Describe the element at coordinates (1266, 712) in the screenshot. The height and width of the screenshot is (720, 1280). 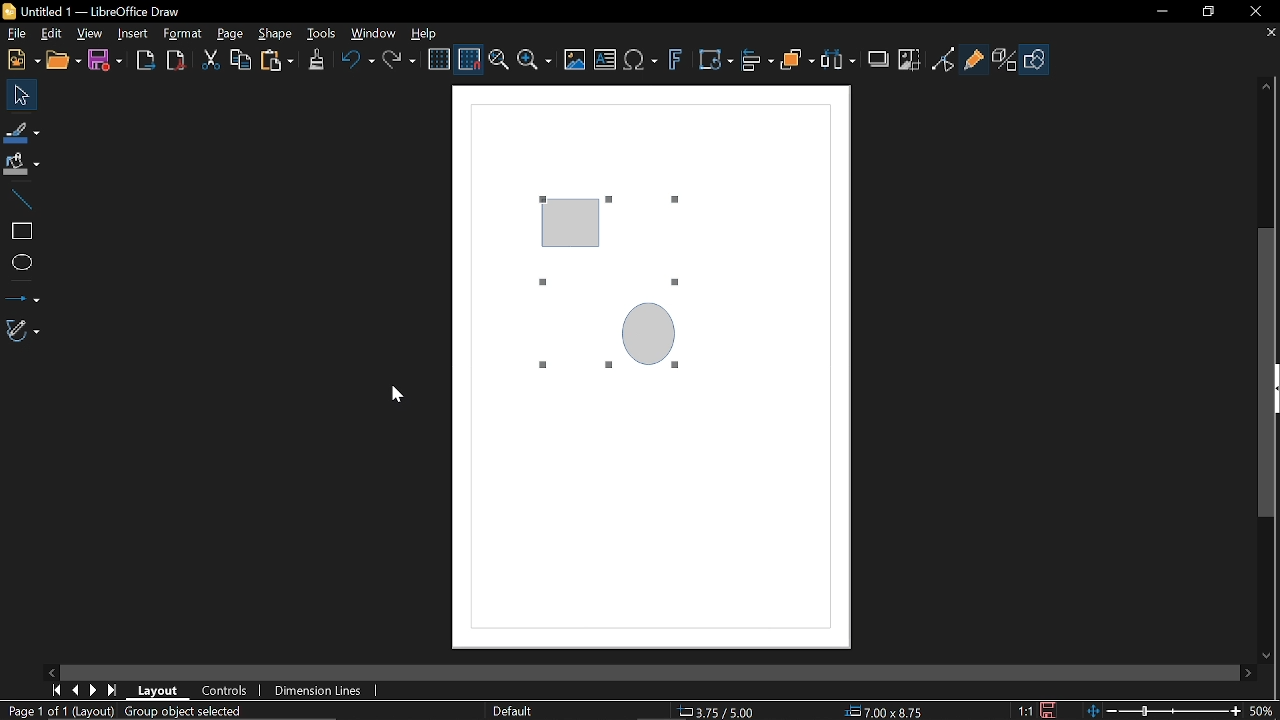
I see `Current zoom` at that location.